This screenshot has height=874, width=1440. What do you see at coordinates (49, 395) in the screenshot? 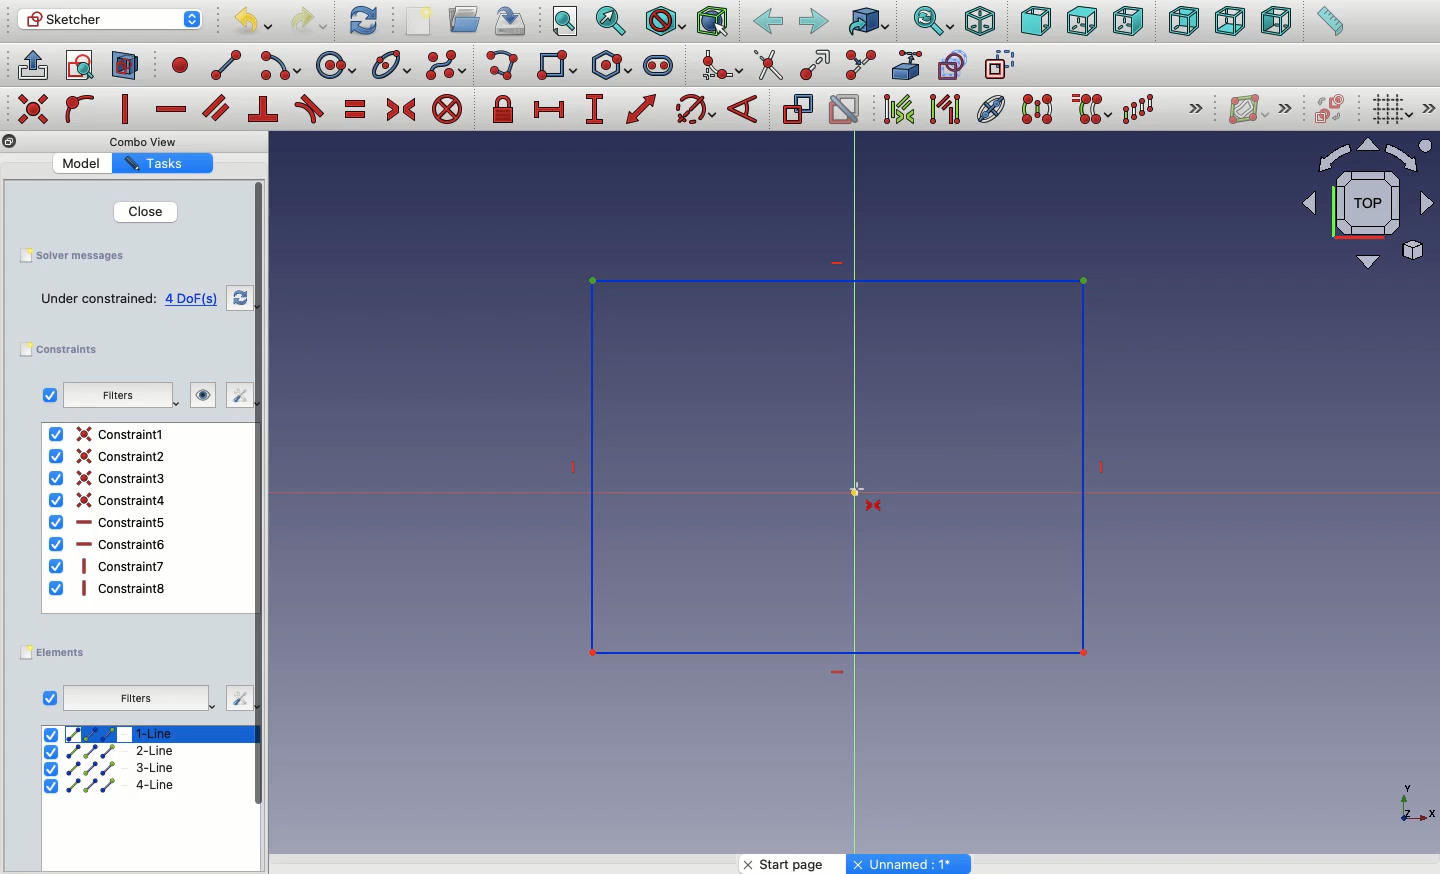
I see `checkbox` at bounding box center [49, 395].